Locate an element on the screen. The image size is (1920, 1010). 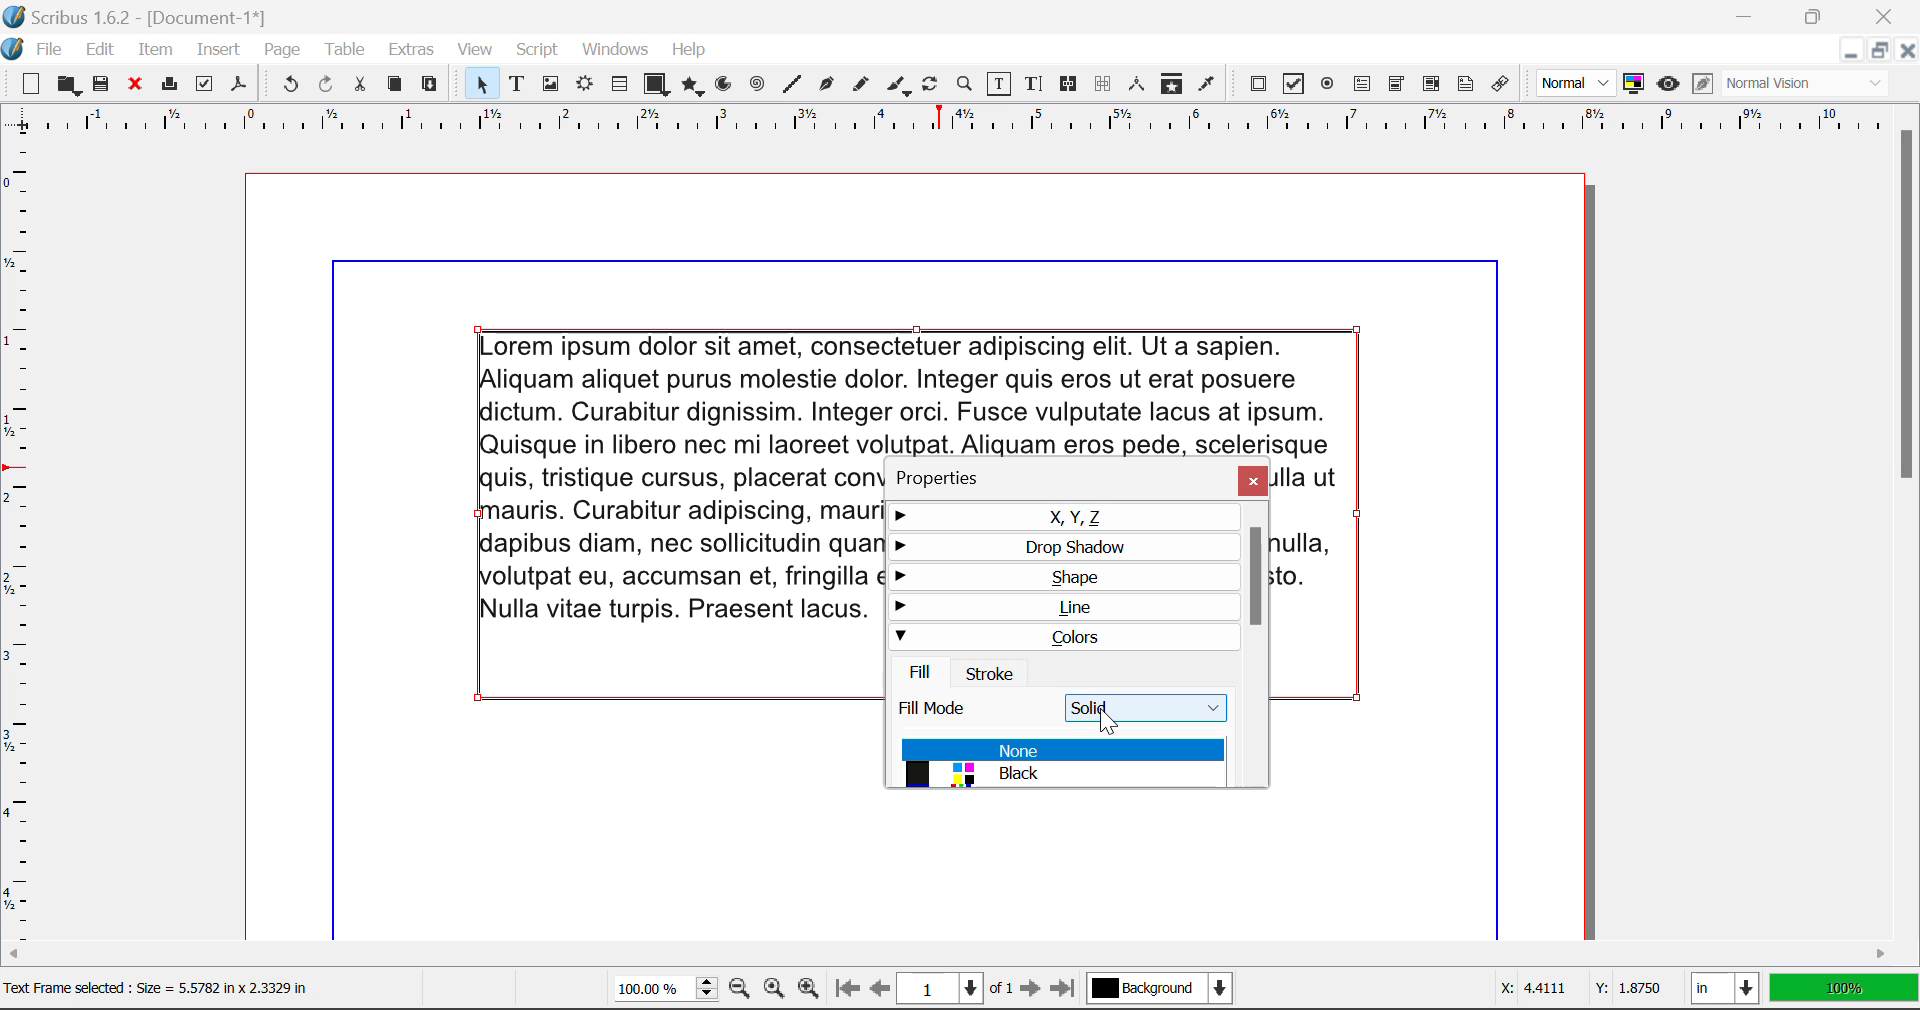
Colors is located at coordinates (1061, 636).